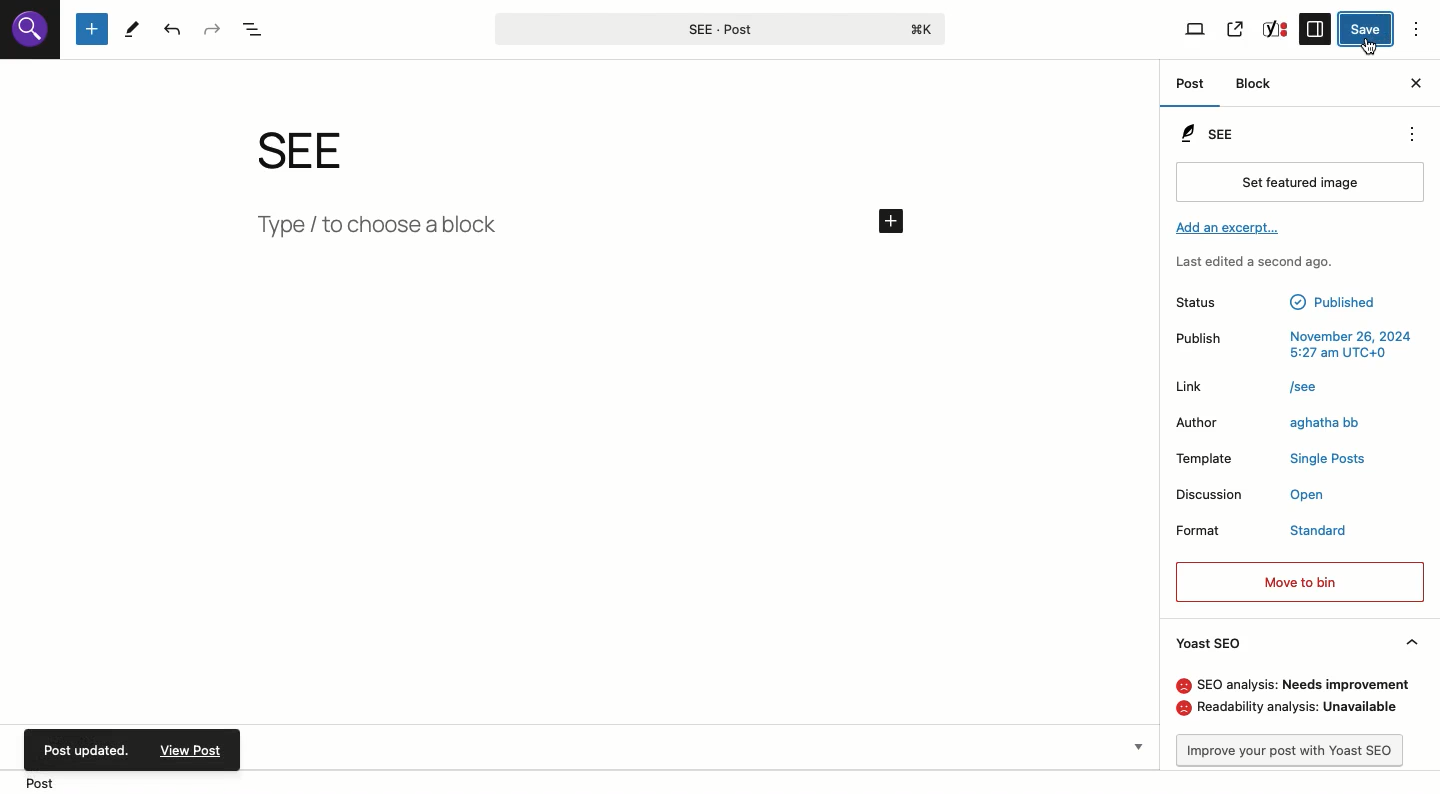  What do you see at coordinates (1407, 131) in the screenshot?
I see `see options` at bounding box center [1407, 131].